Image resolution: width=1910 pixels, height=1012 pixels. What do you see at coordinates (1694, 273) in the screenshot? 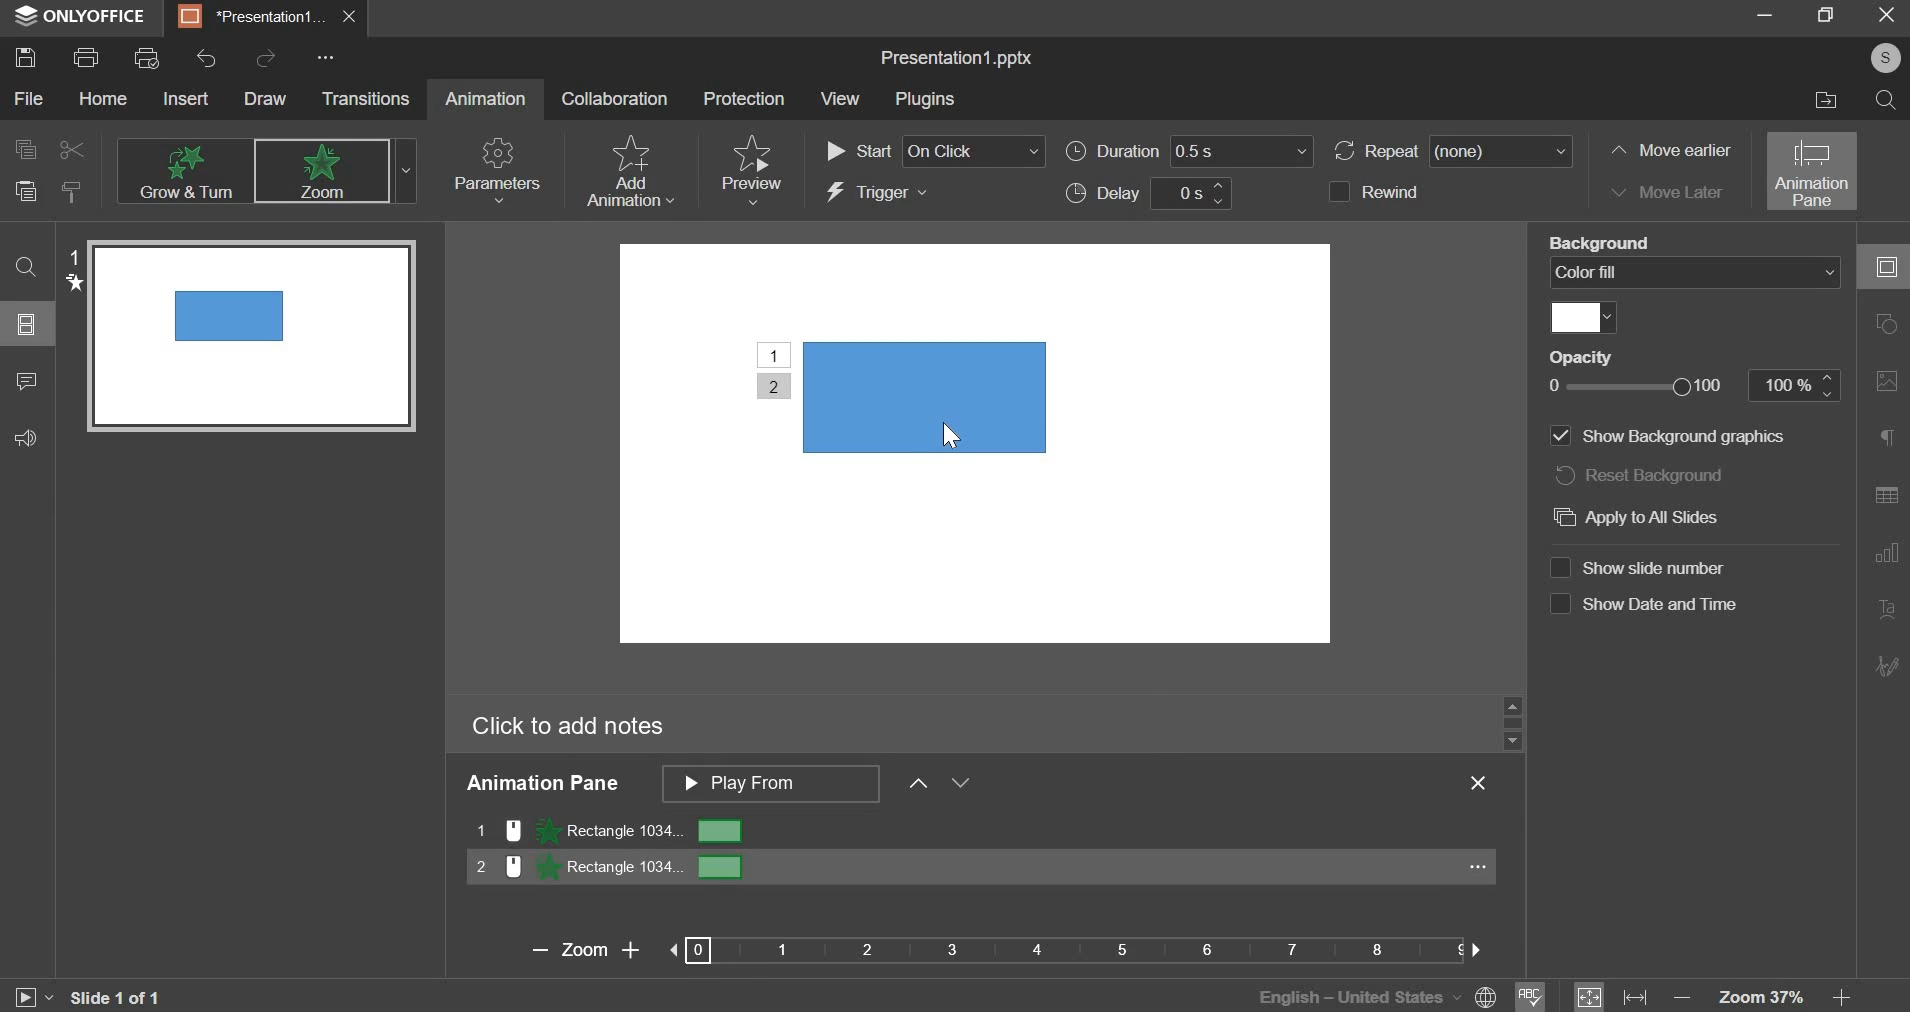
I see `color fill` at bounding box center [1694, 273].